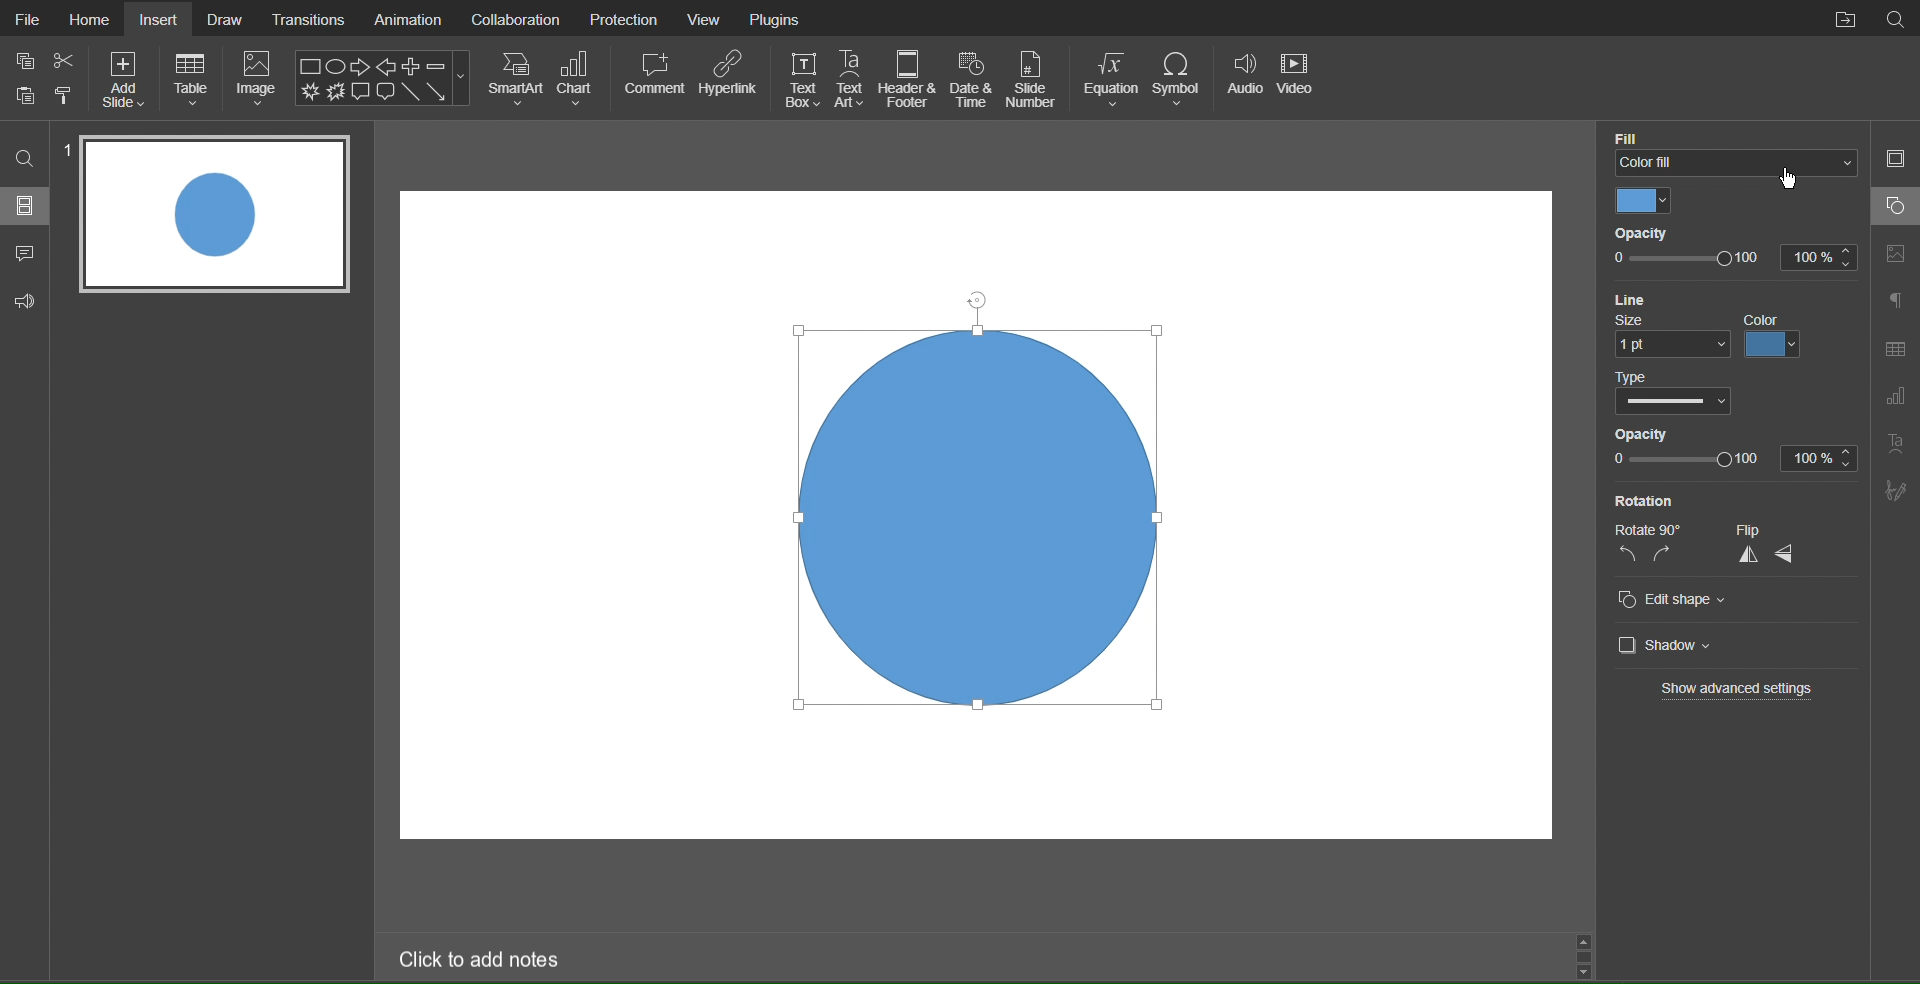  Describe the element at coordinates (1671, 601) in the screenshot. I see `Edit Shape` at that location.